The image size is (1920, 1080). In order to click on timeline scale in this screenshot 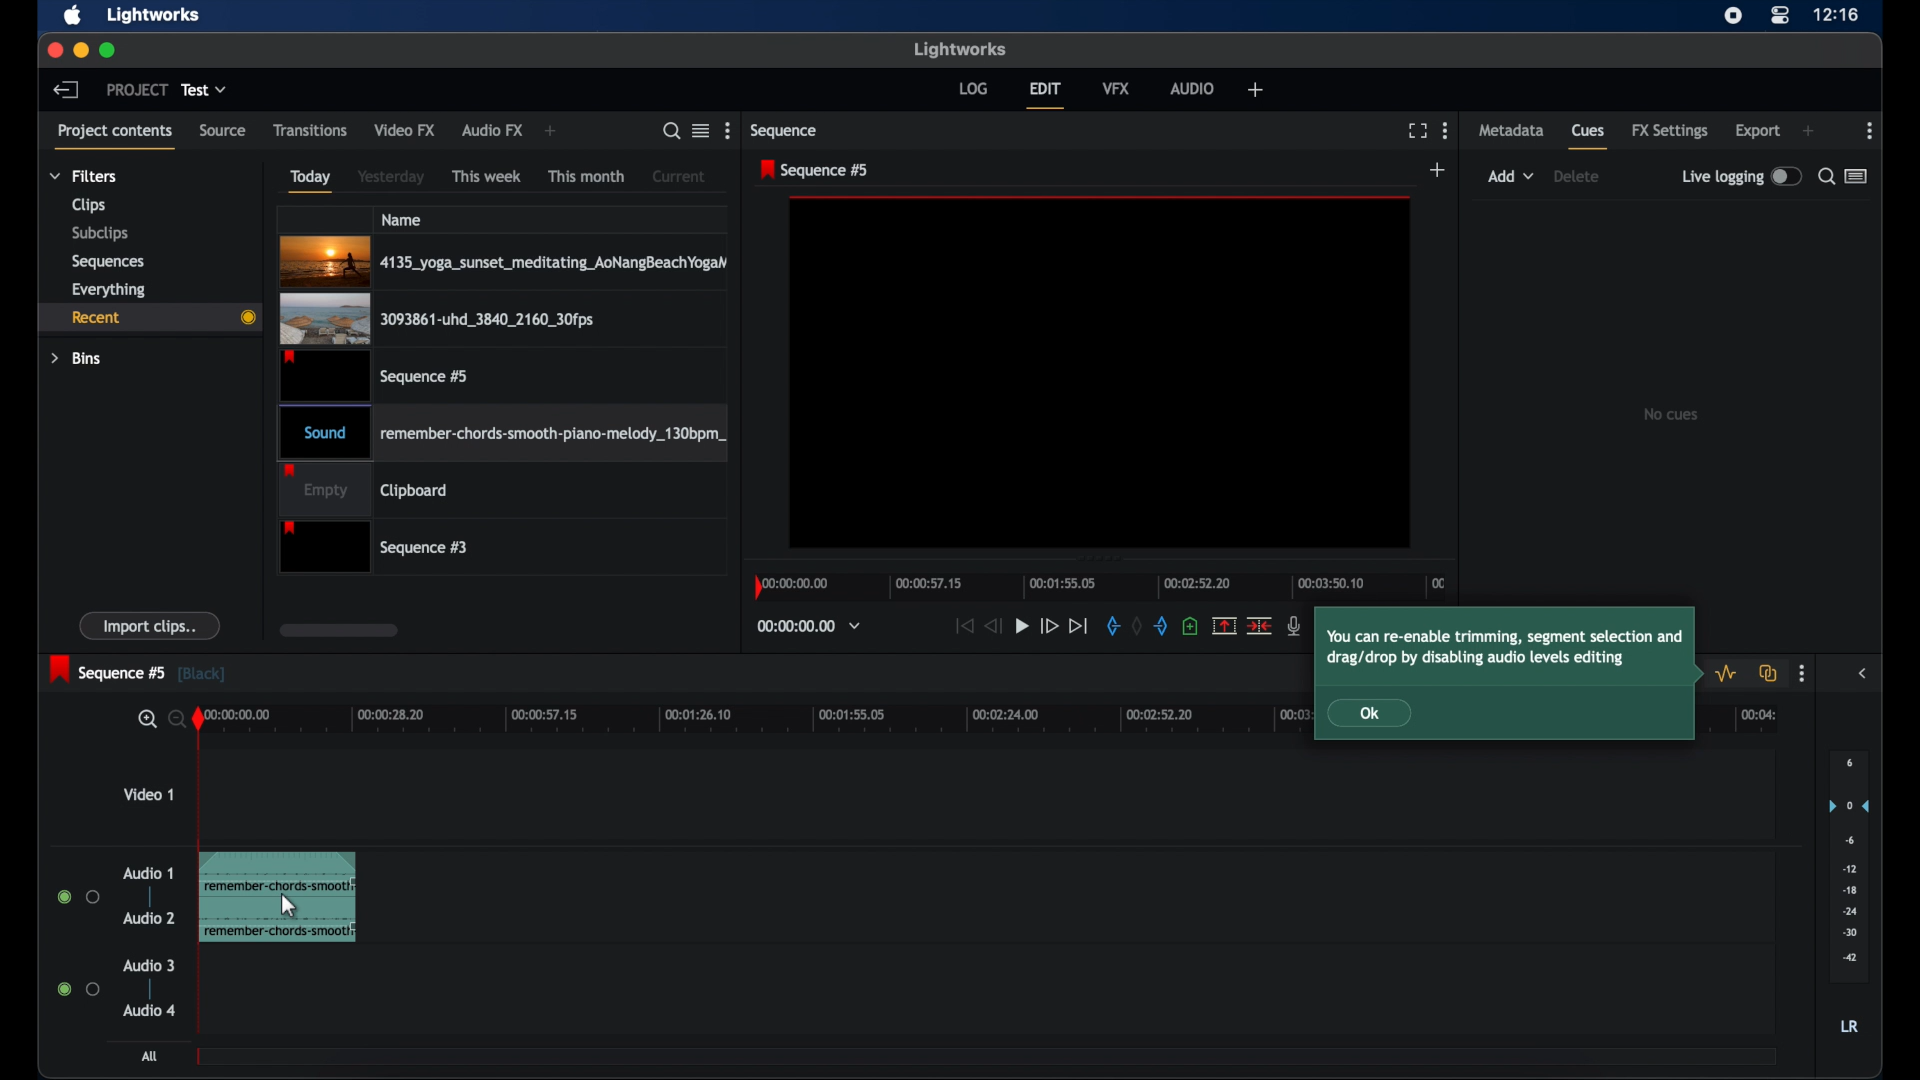, I will do `click(752, 721)`.